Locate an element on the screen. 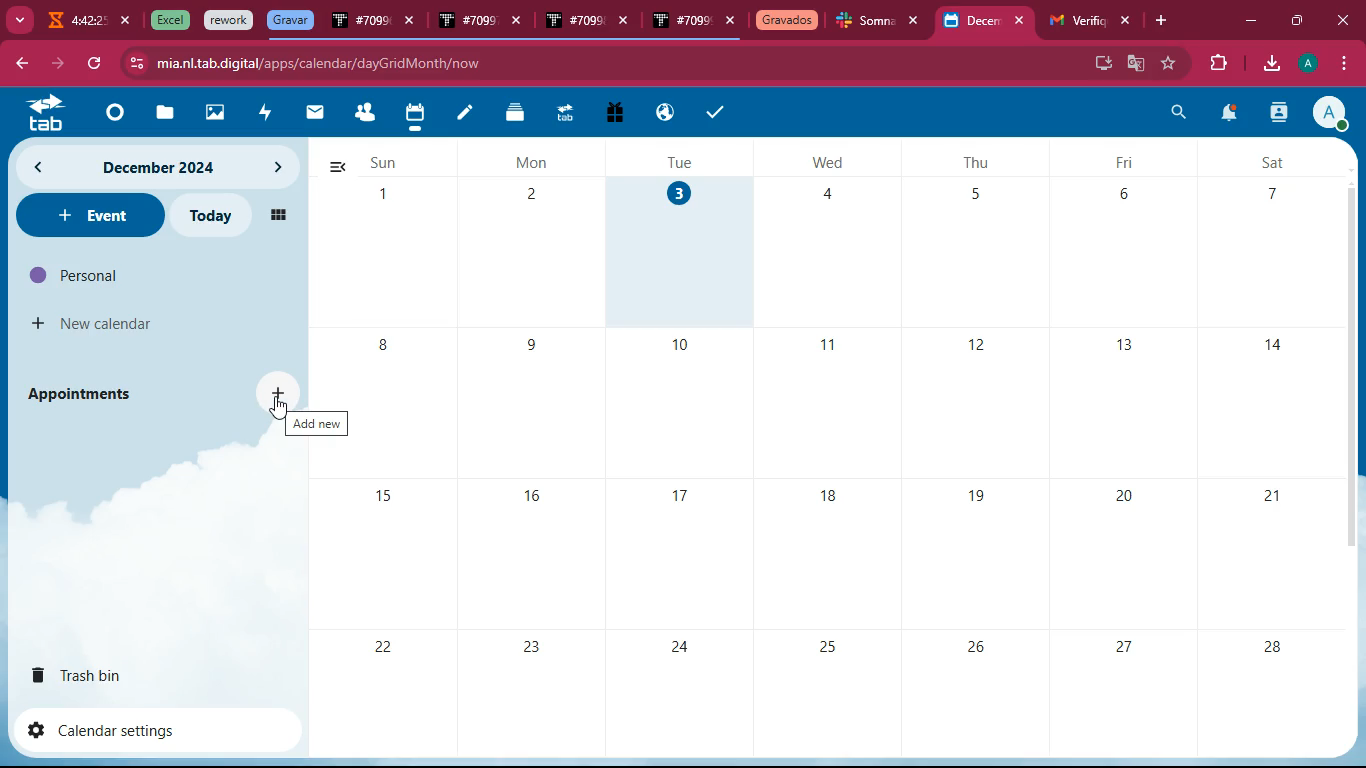  tab is located at coordinates (466, 22).